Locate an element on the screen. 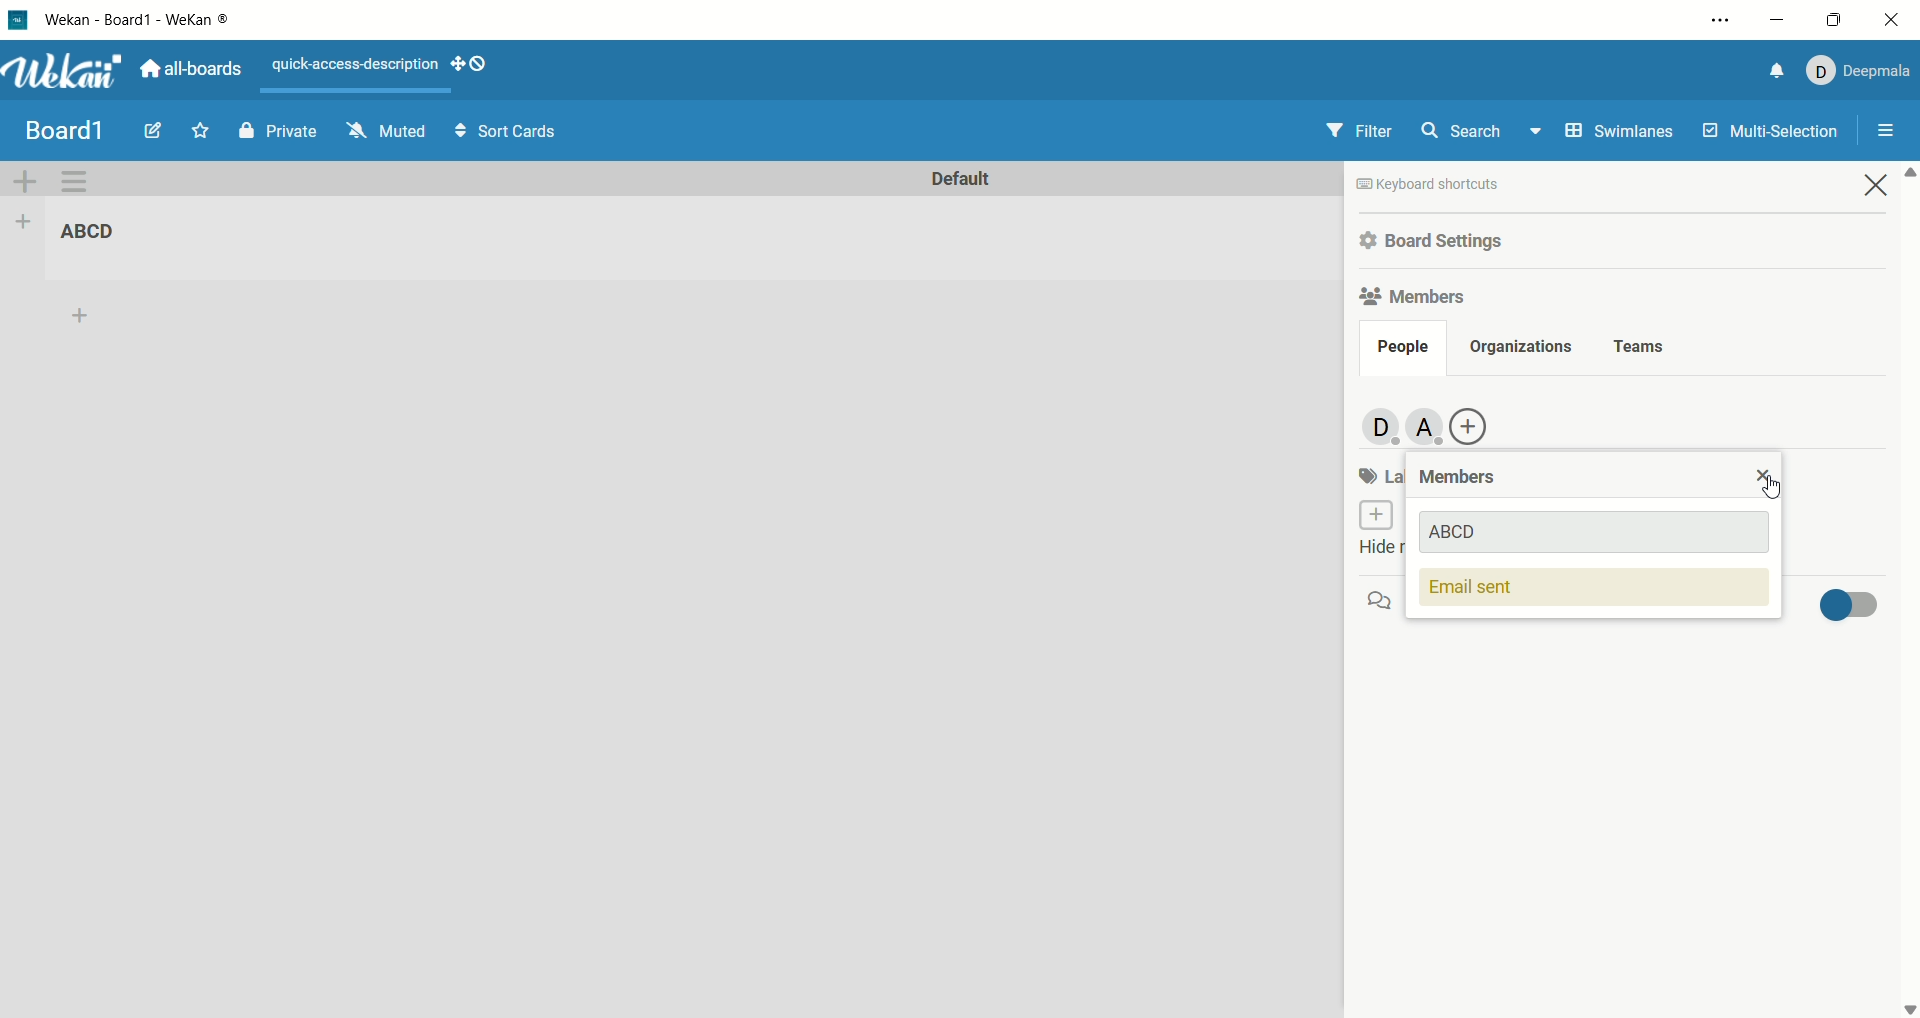  swimlane action is located at coordinates (82, 183).